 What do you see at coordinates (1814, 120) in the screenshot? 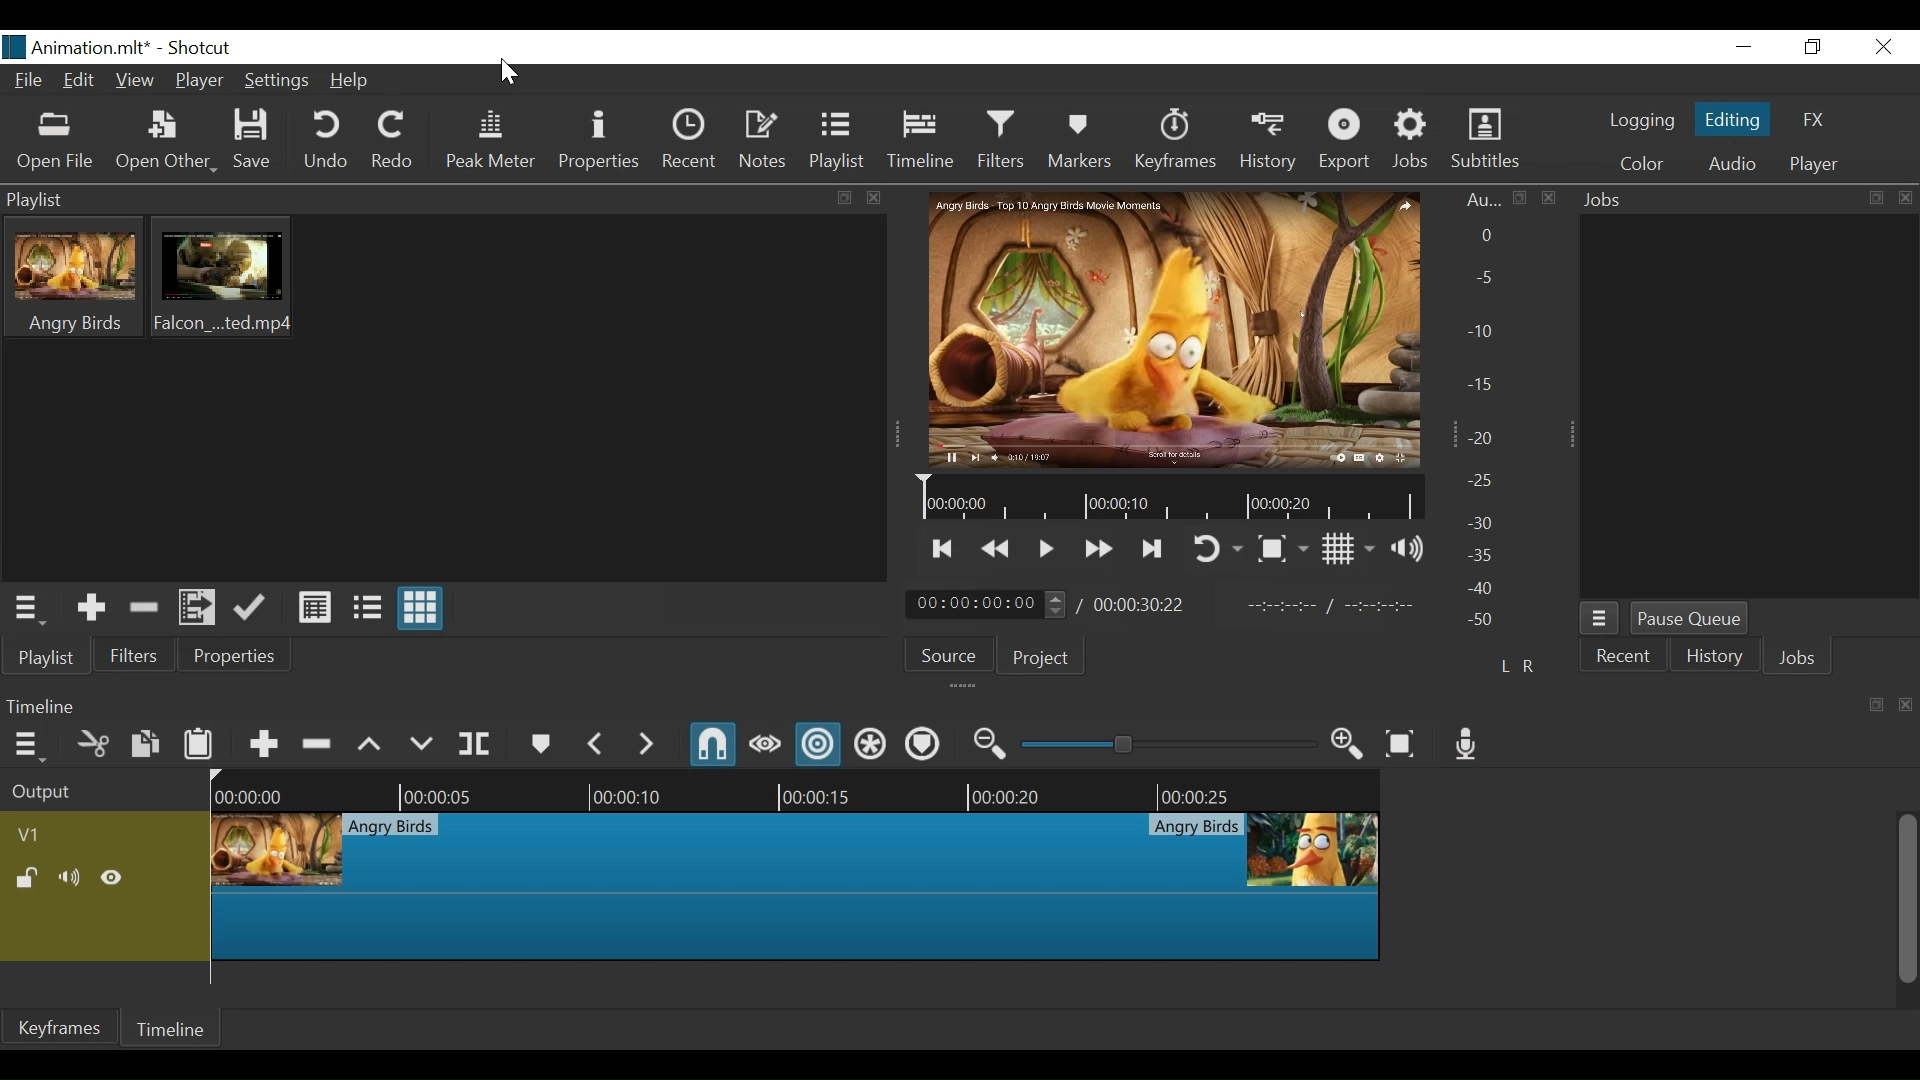
I see `FX` at bounding box center [1814, 120].